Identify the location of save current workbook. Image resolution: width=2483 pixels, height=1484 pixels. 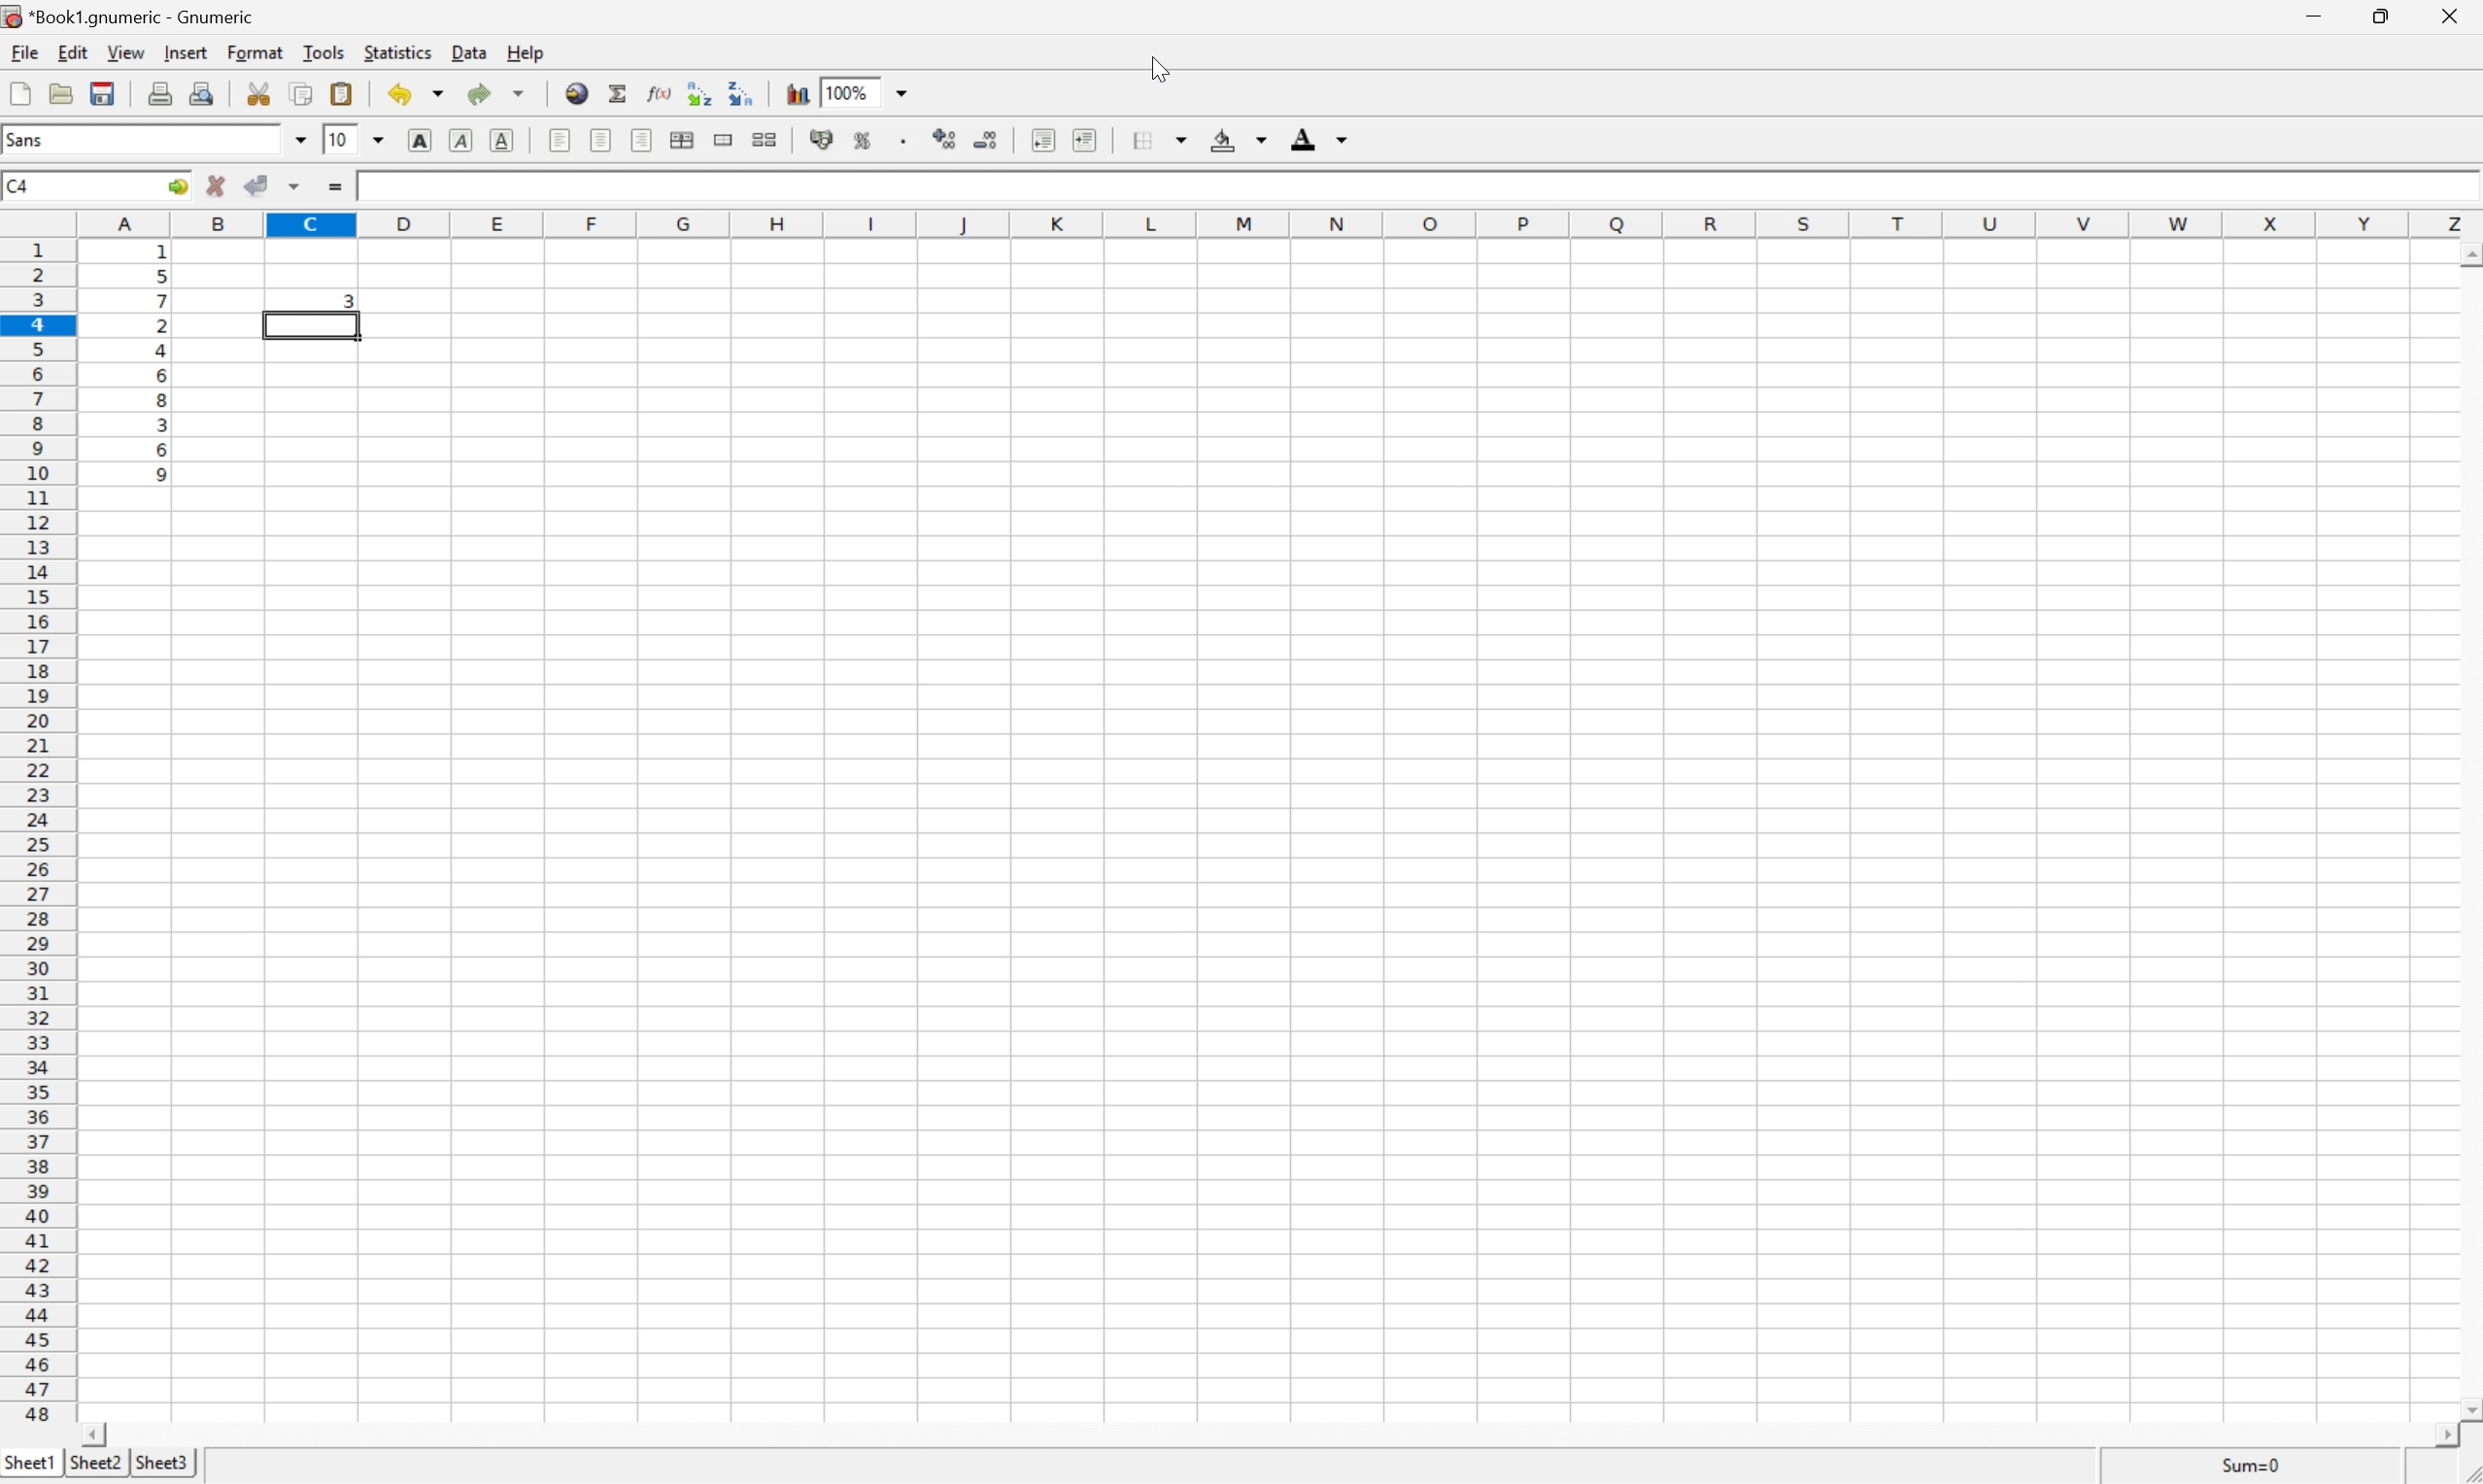
(103, 93).